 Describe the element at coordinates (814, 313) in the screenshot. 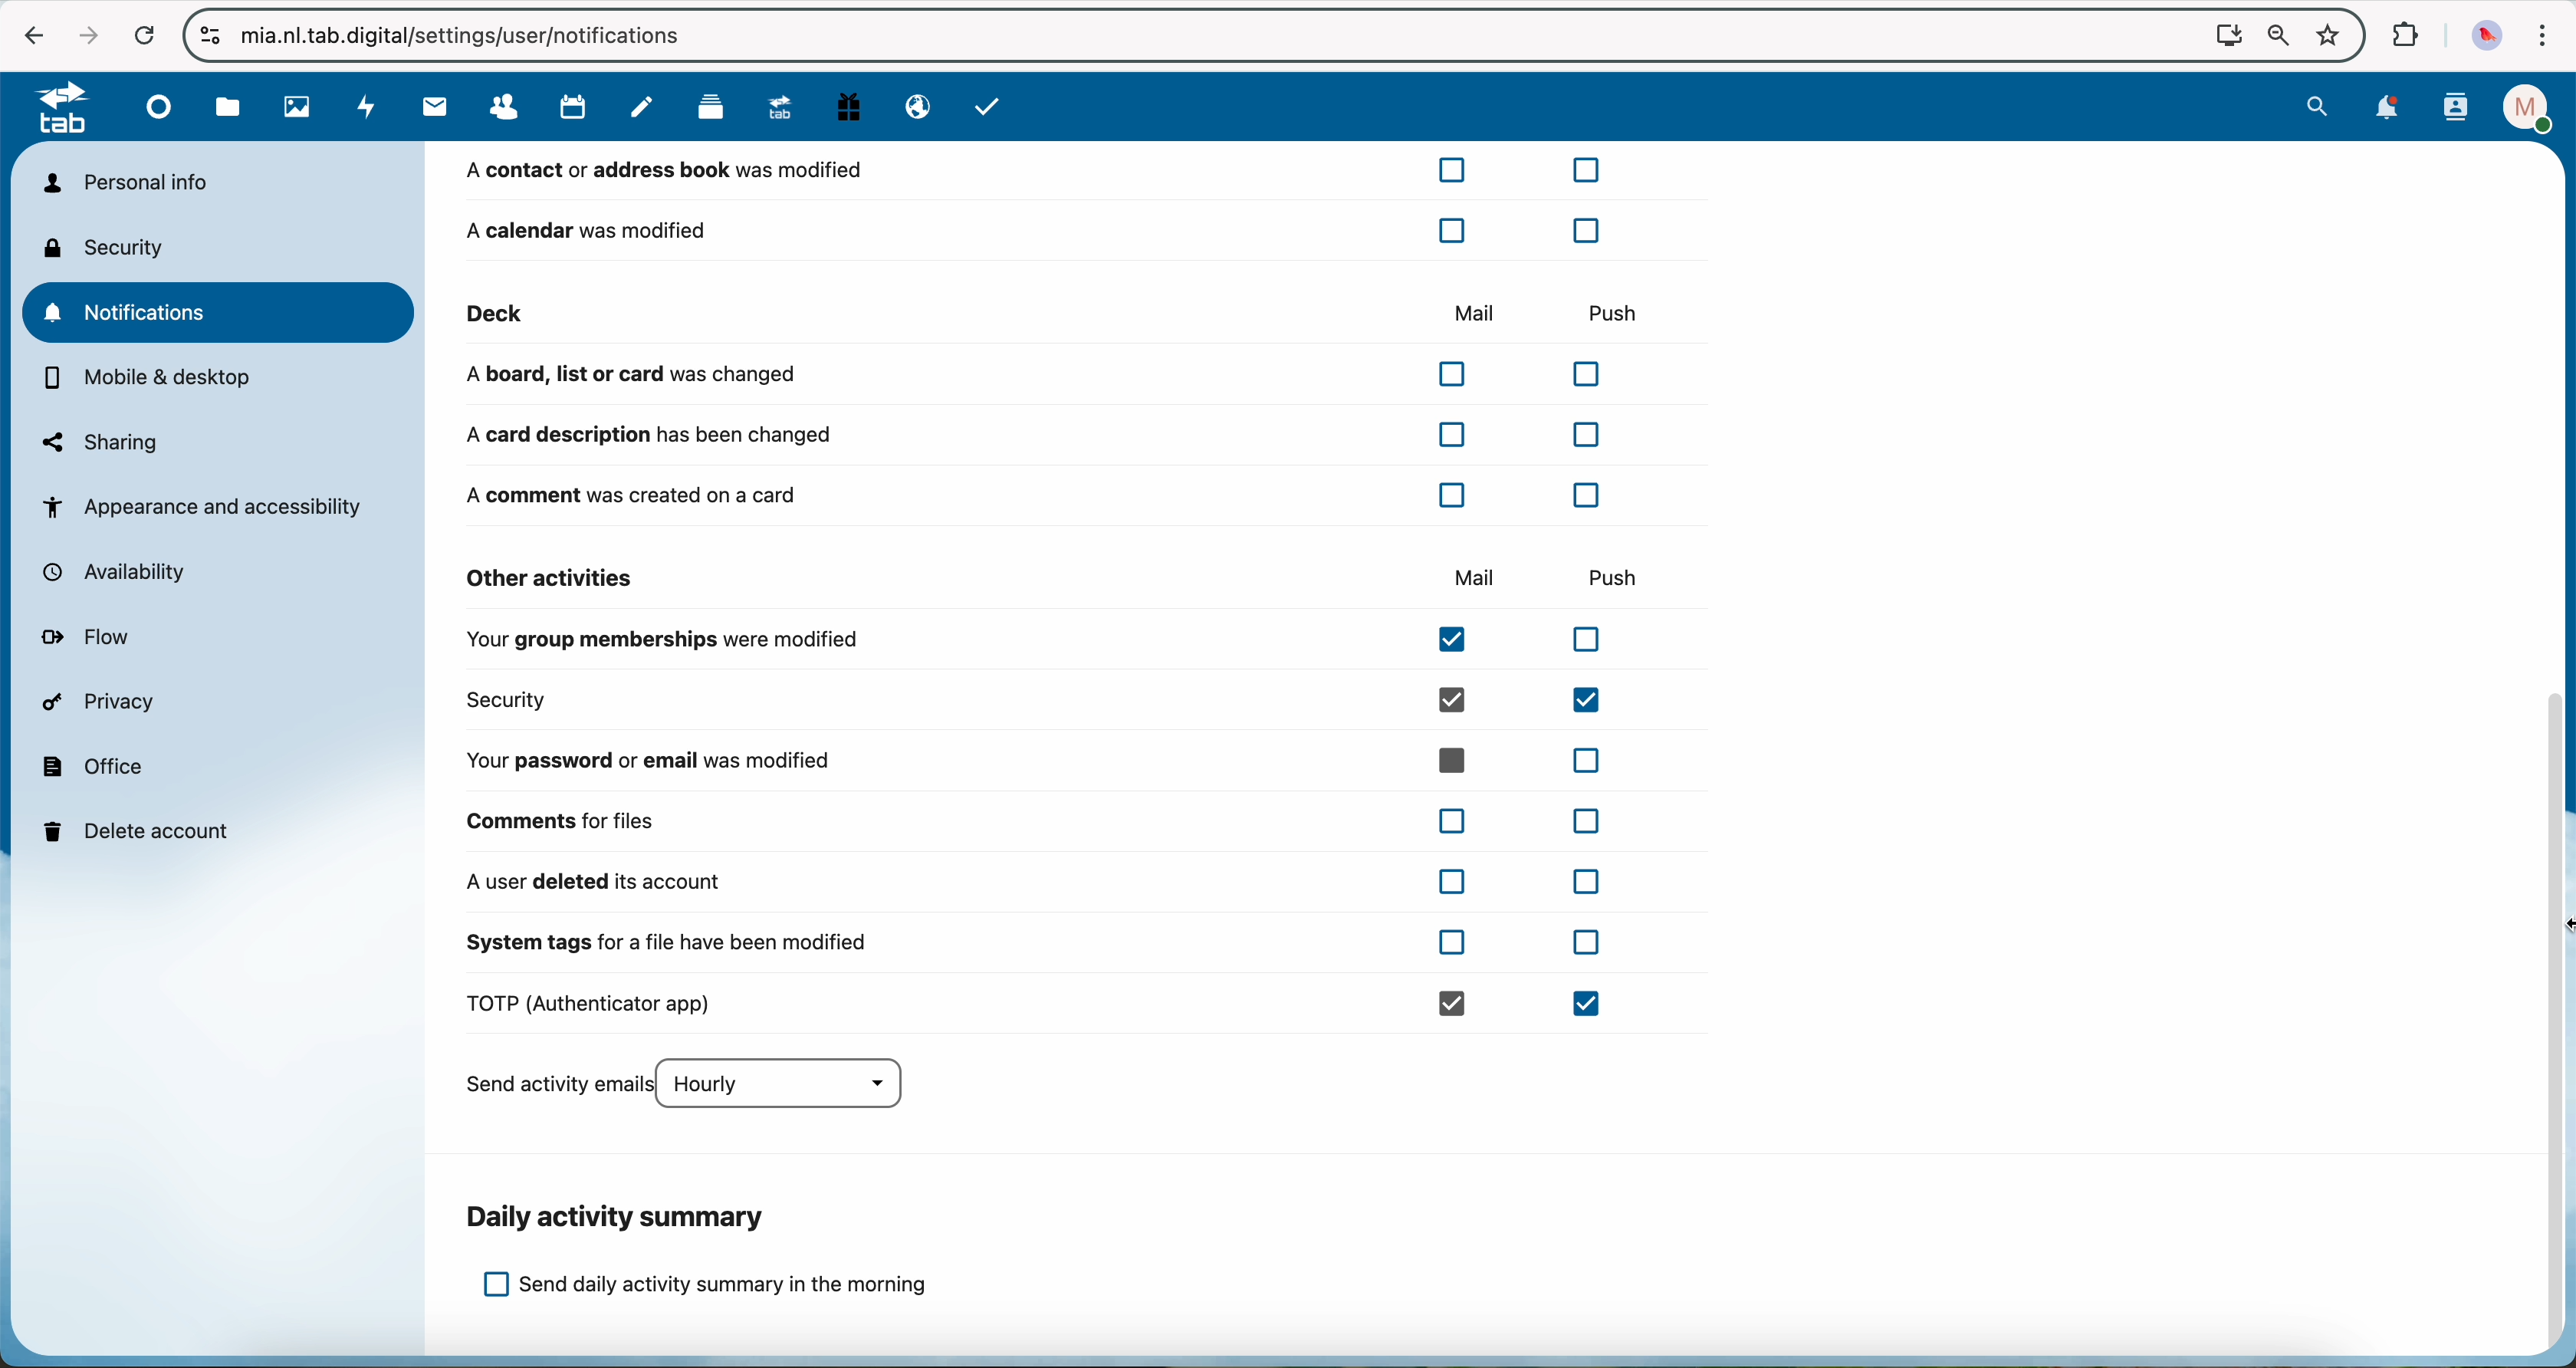

I see `deck` at that location.